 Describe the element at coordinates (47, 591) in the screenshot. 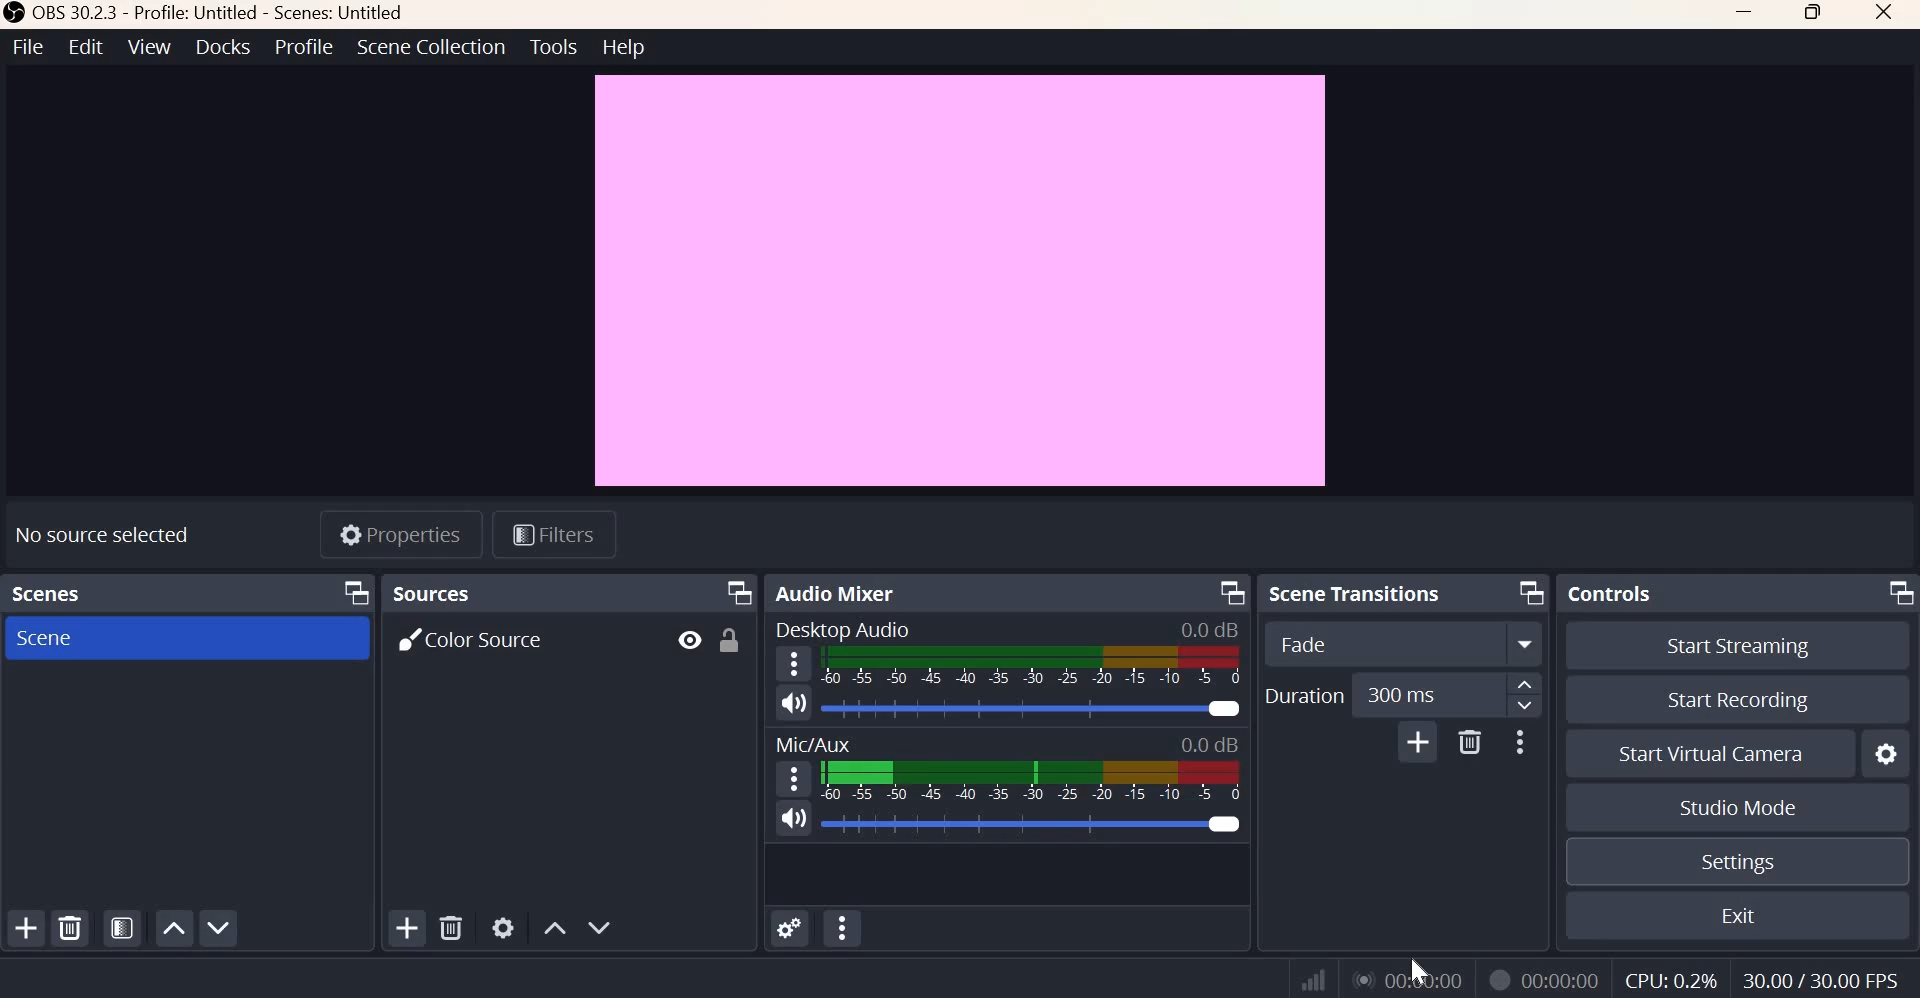

I see `Scenes` at that location.